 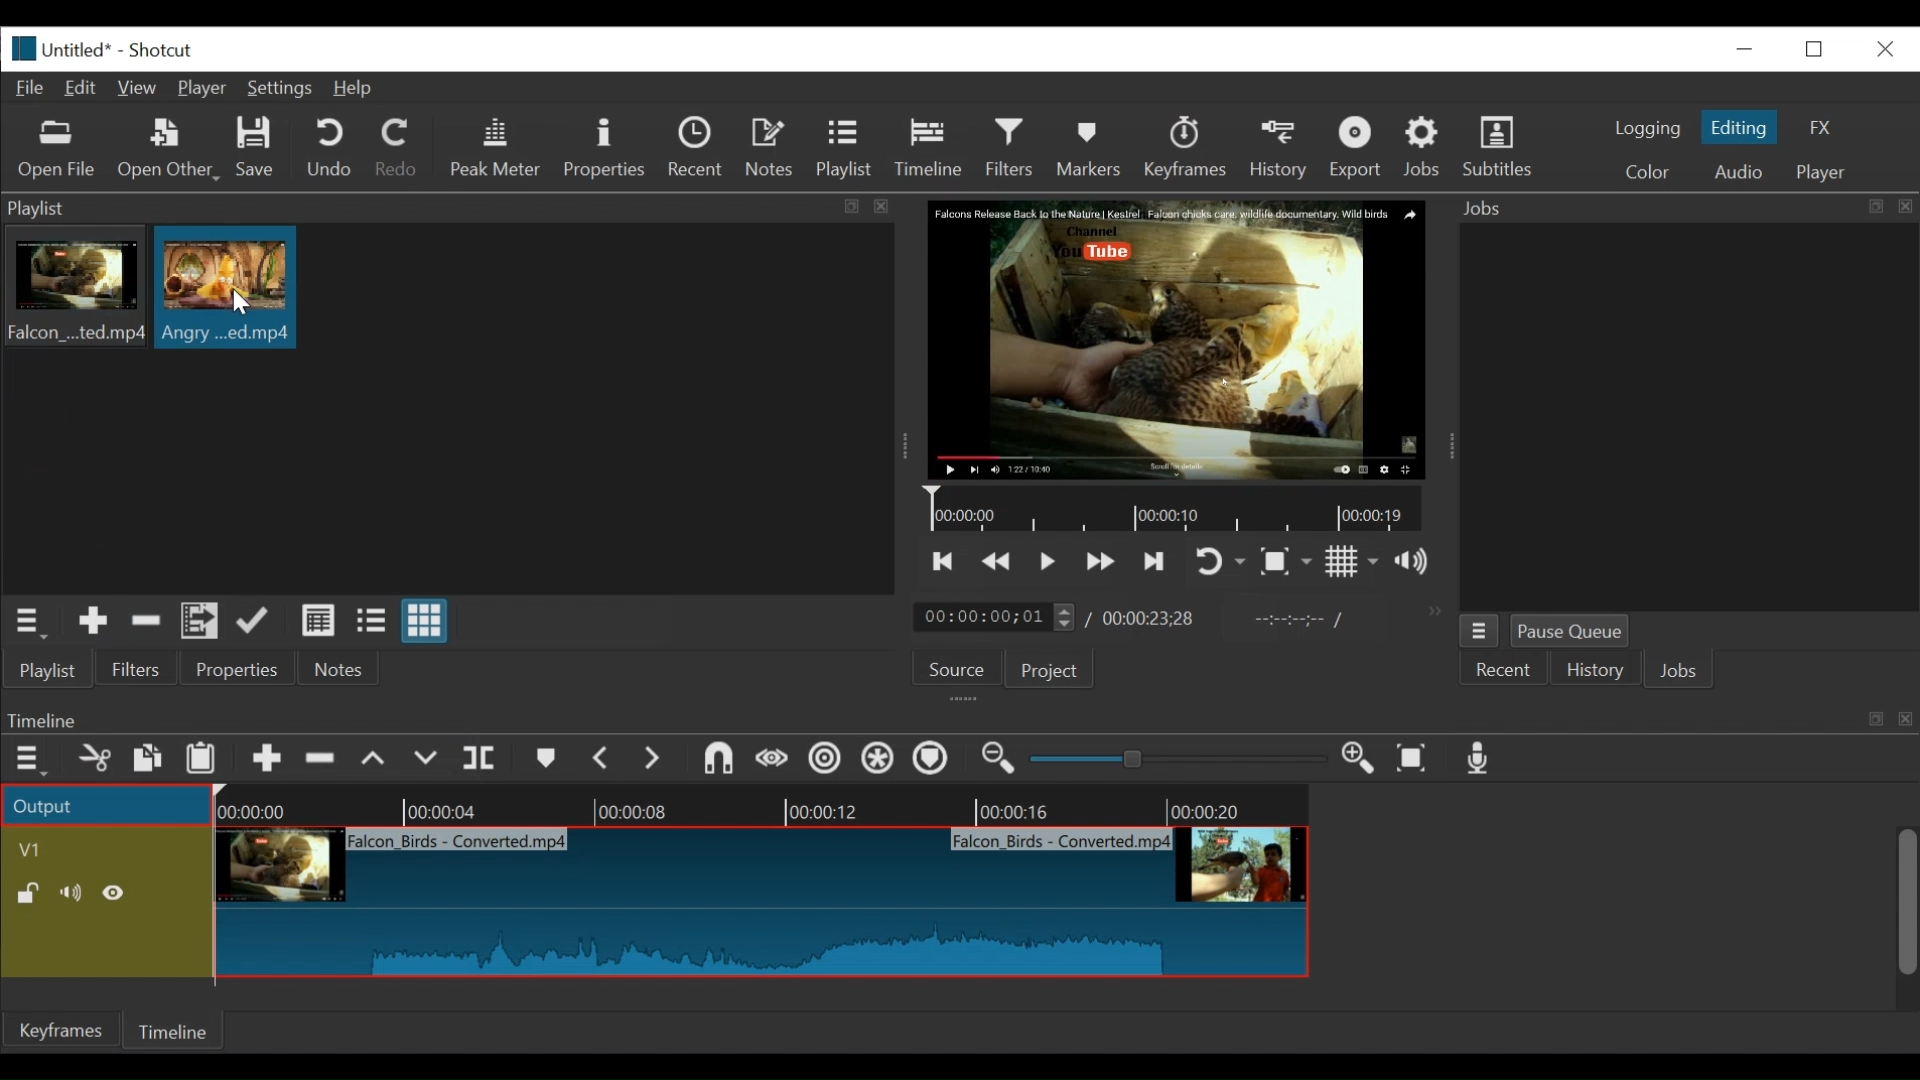 I want to click on Toggle play or pause, so click(x=1049, y=561).